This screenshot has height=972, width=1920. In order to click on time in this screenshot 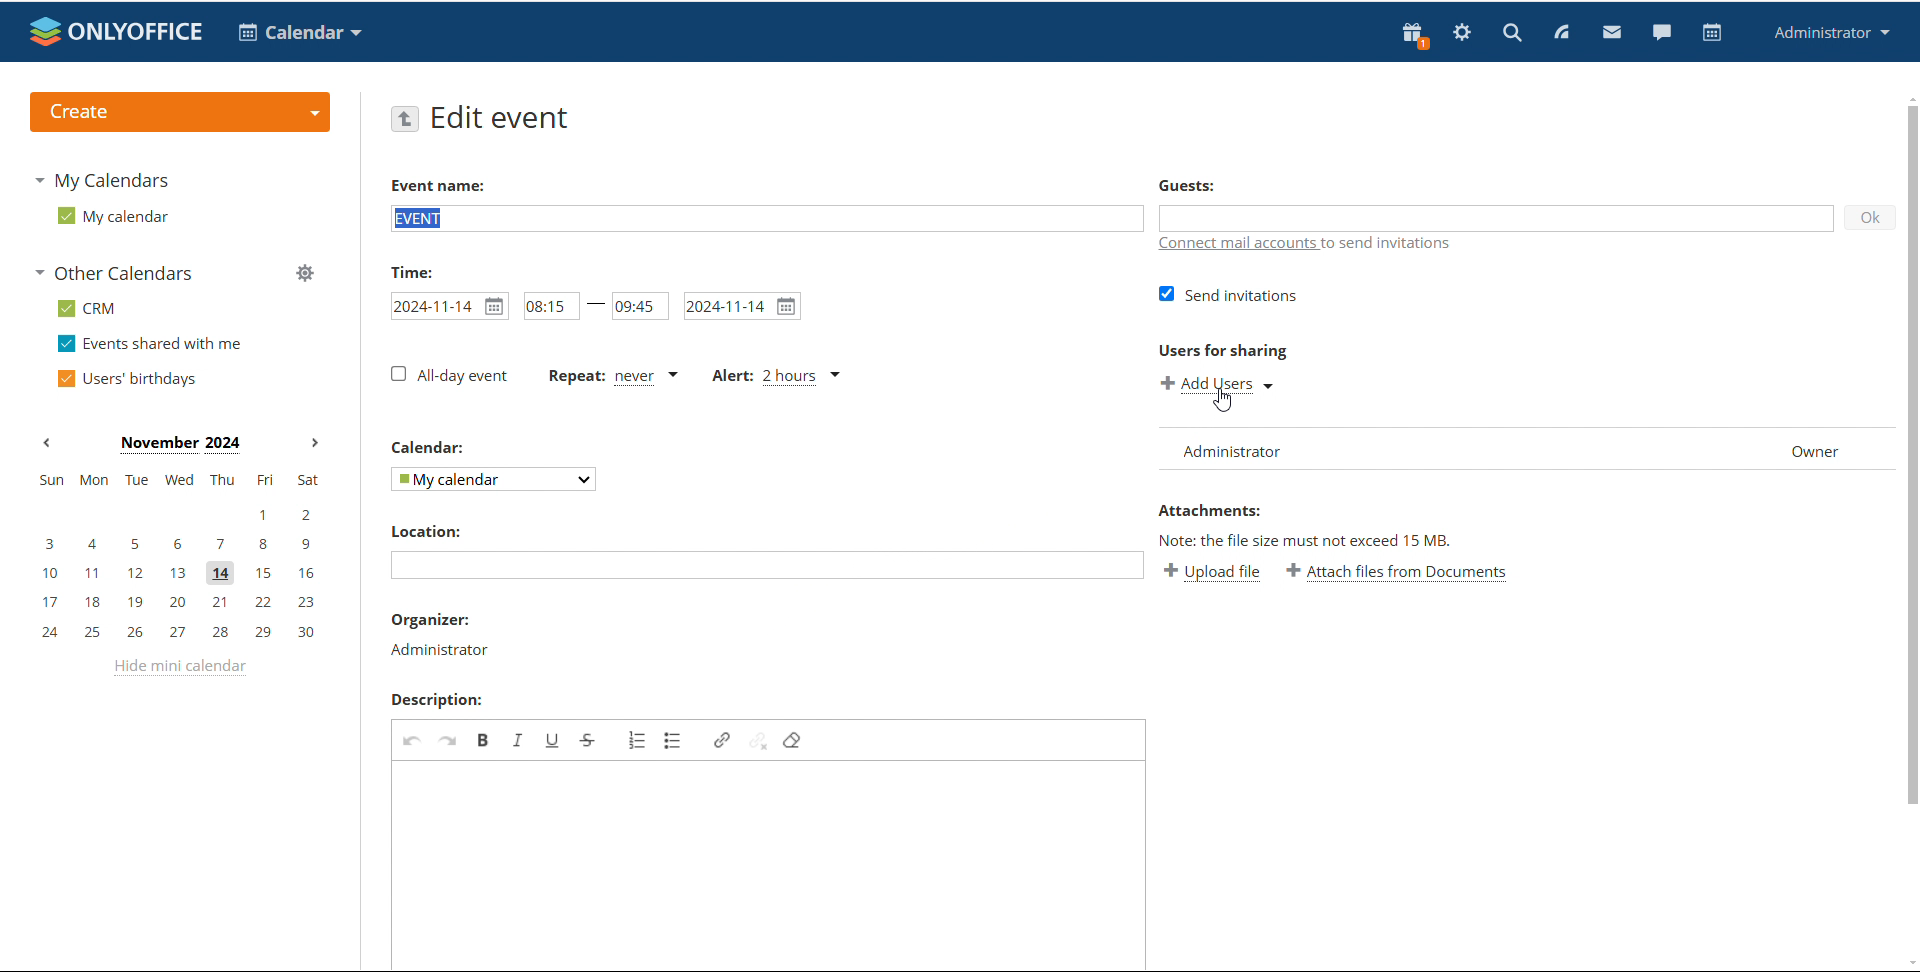, I will do `click(408, 271)`.